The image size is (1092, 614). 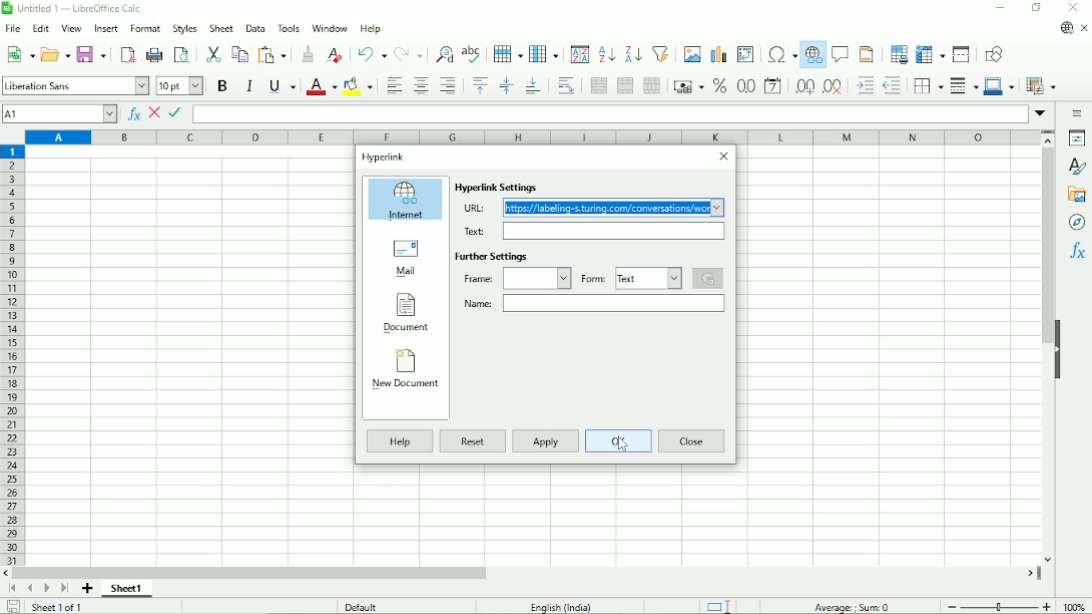 What do you see at coordinates (127, 588) in the screenshot?
I see `Sheet 1` at bounding box center [127, 588].